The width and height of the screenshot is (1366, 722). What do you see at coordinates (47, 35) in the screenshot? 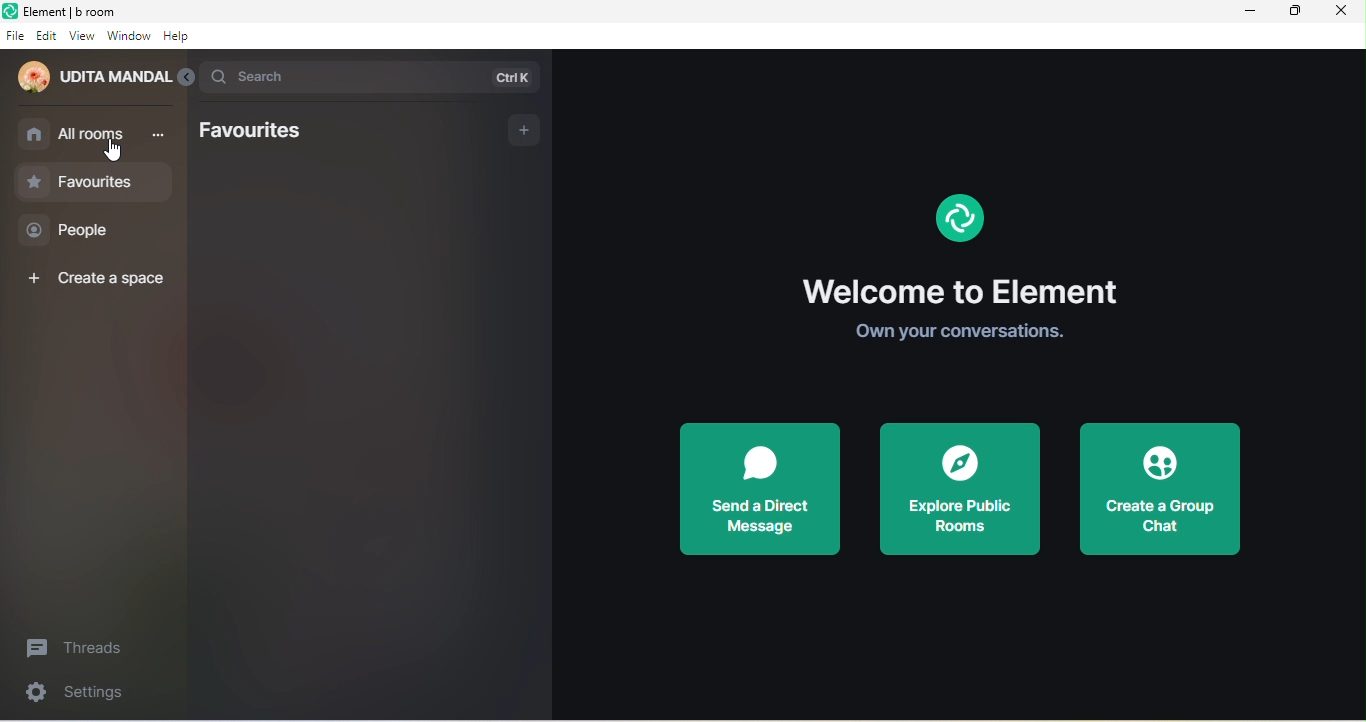
I see `edit` at bounding box center [47, 35].